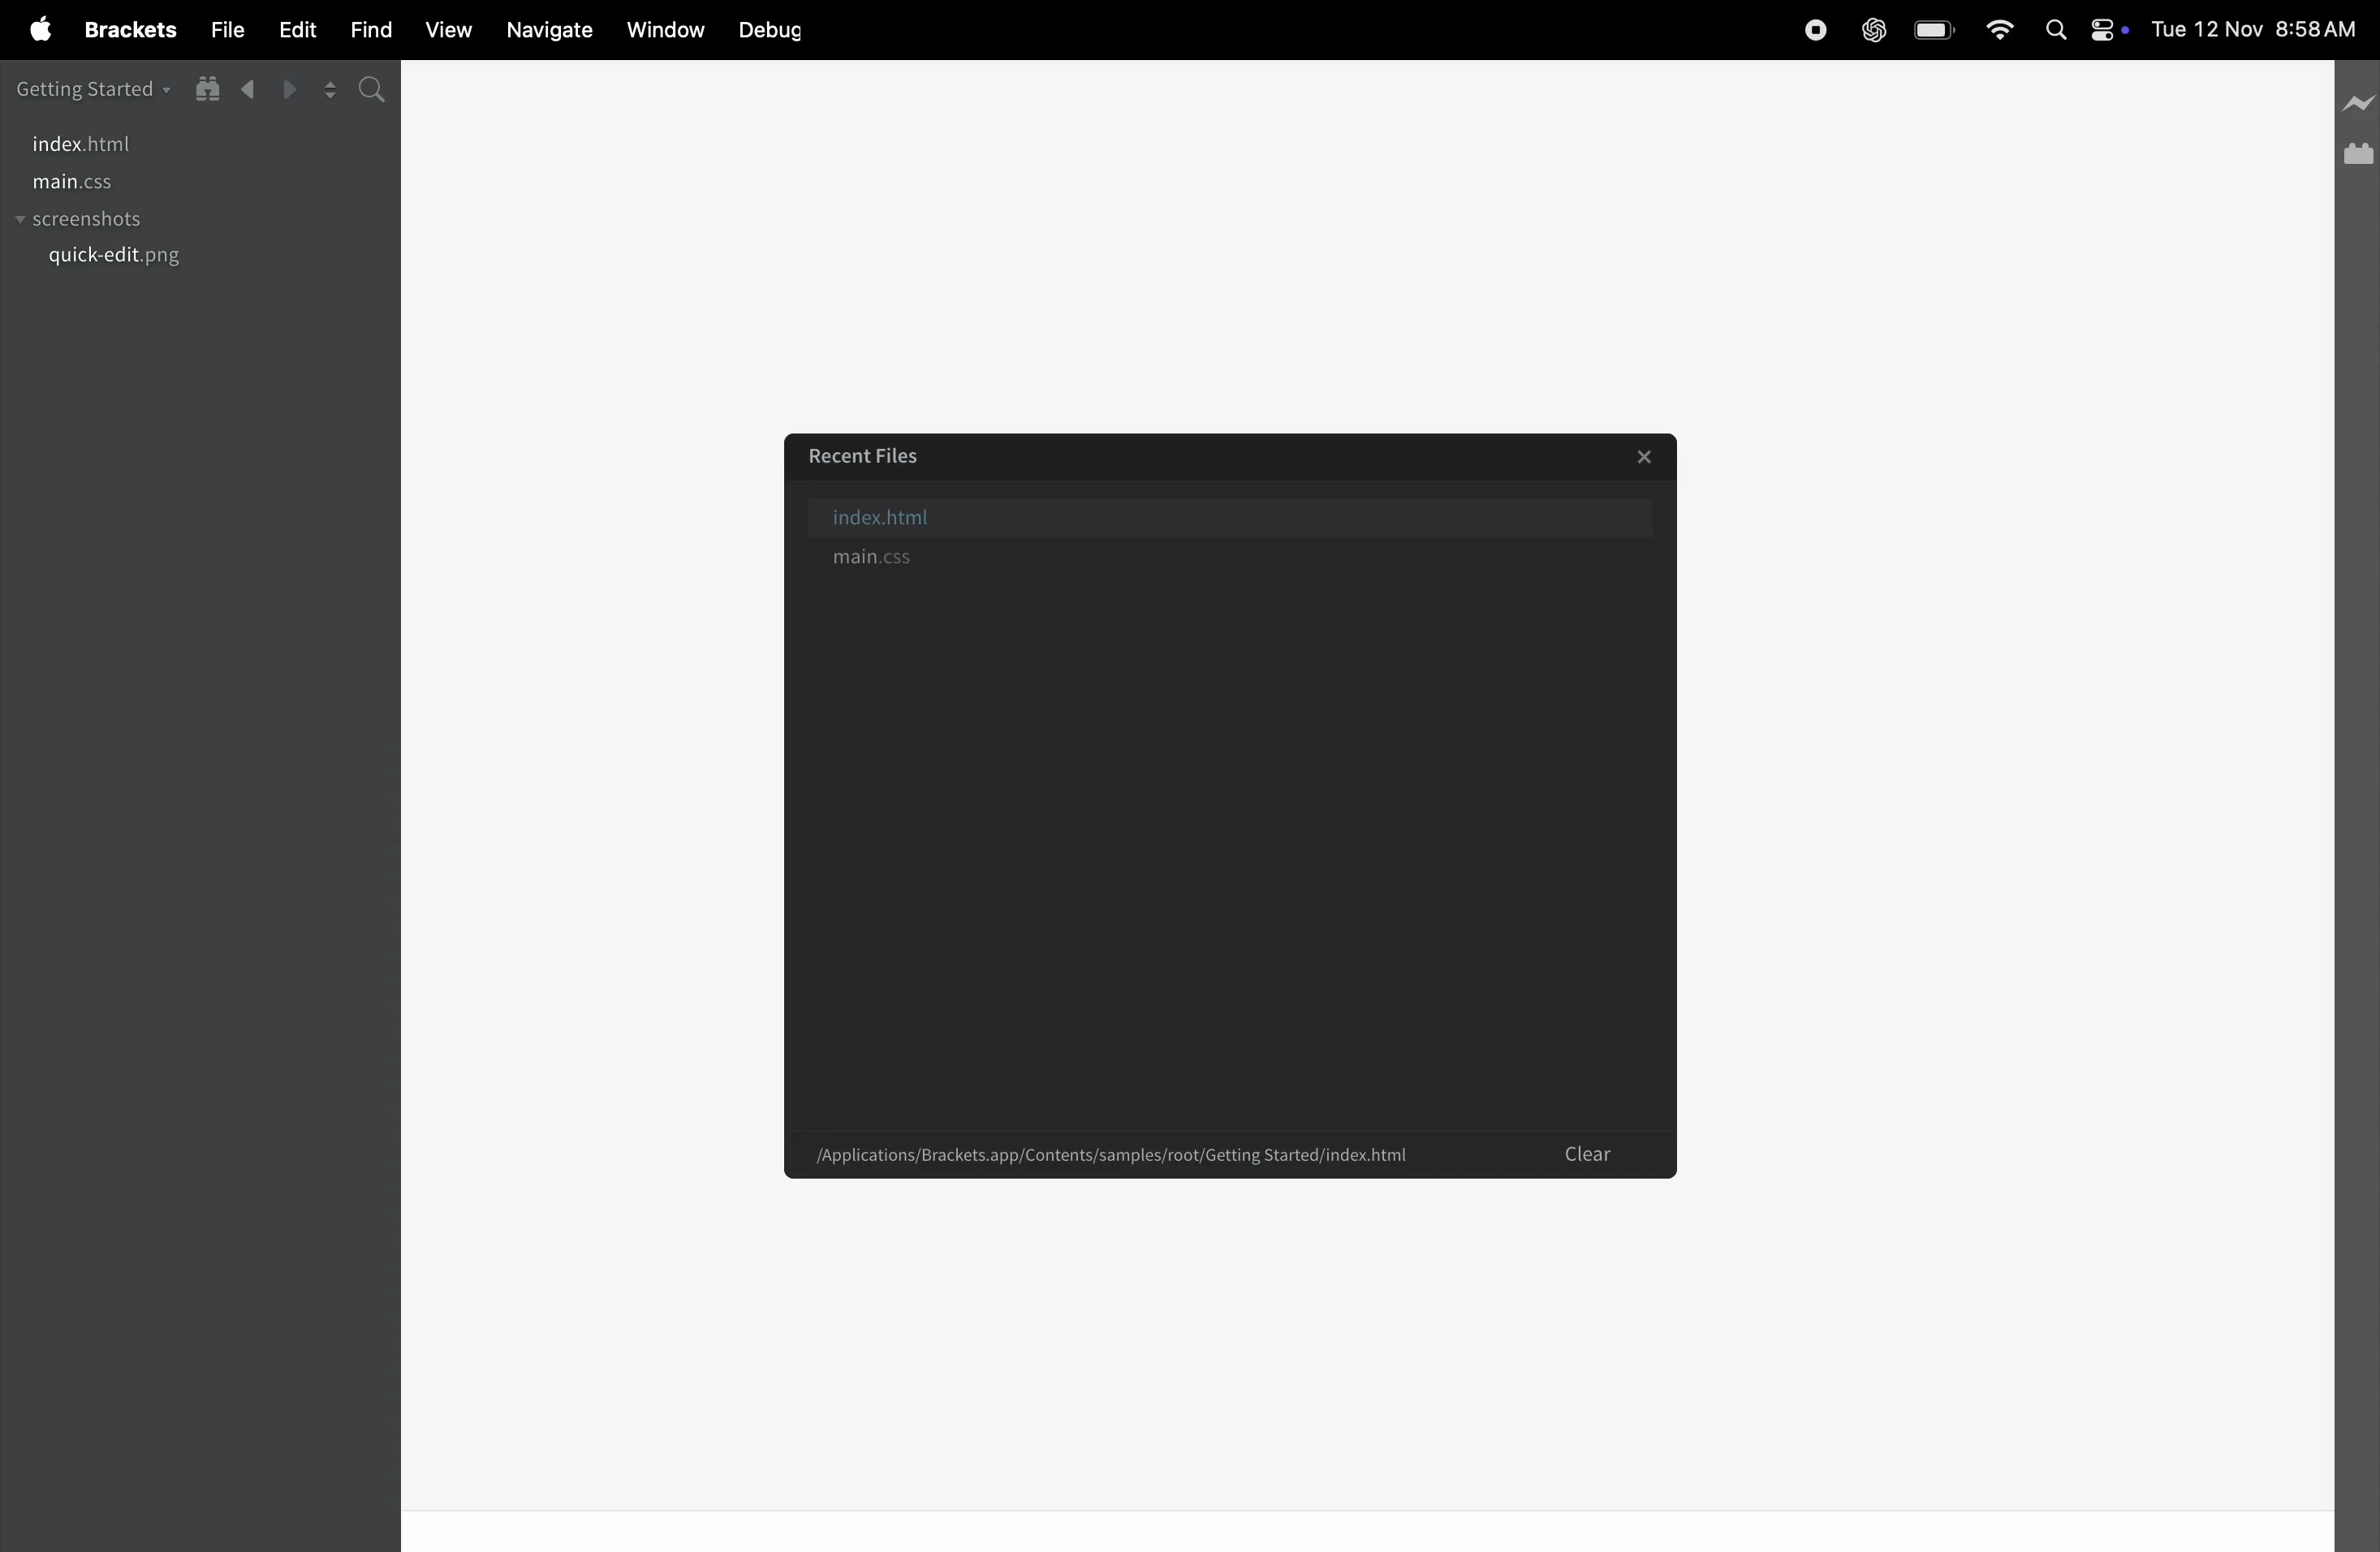 The width and height of the screenshot is (2380, 1552). Describe the element at coordinates (2087, 28) in the screenshot. I see `apple widgets` at that location.